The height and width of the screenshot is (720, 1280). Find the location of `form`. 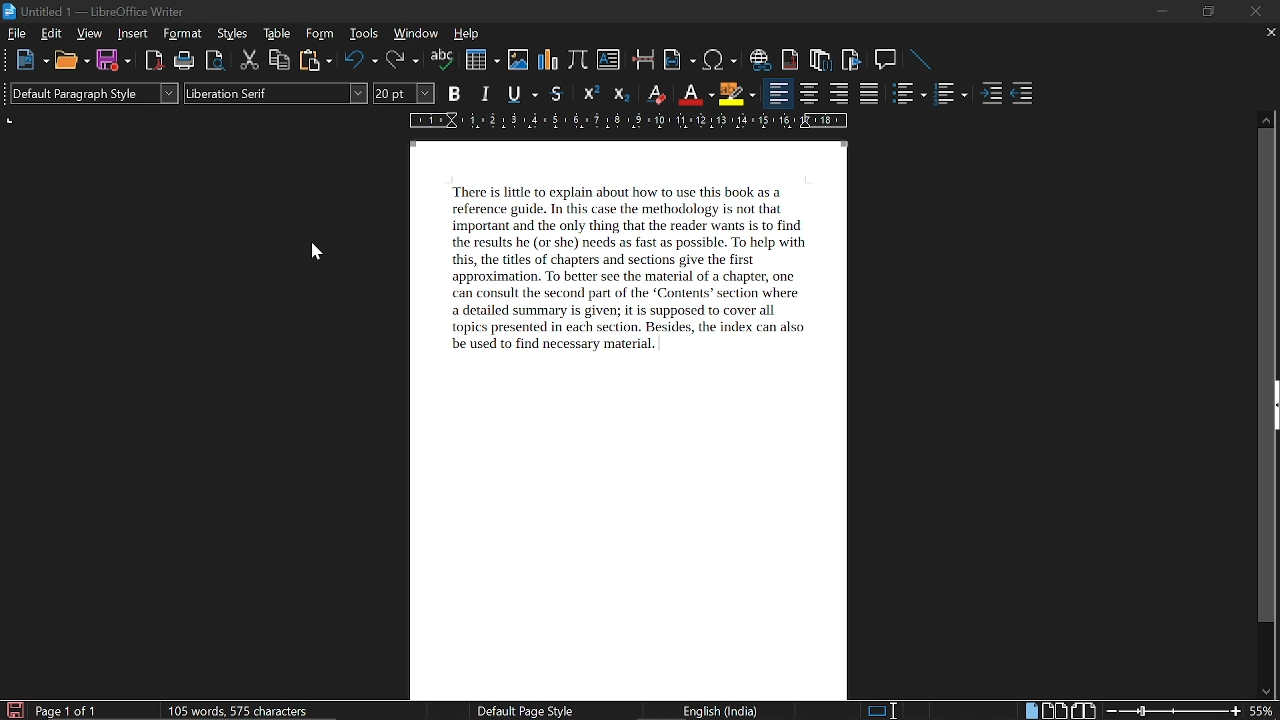

form is located at coordinates (321, 33).